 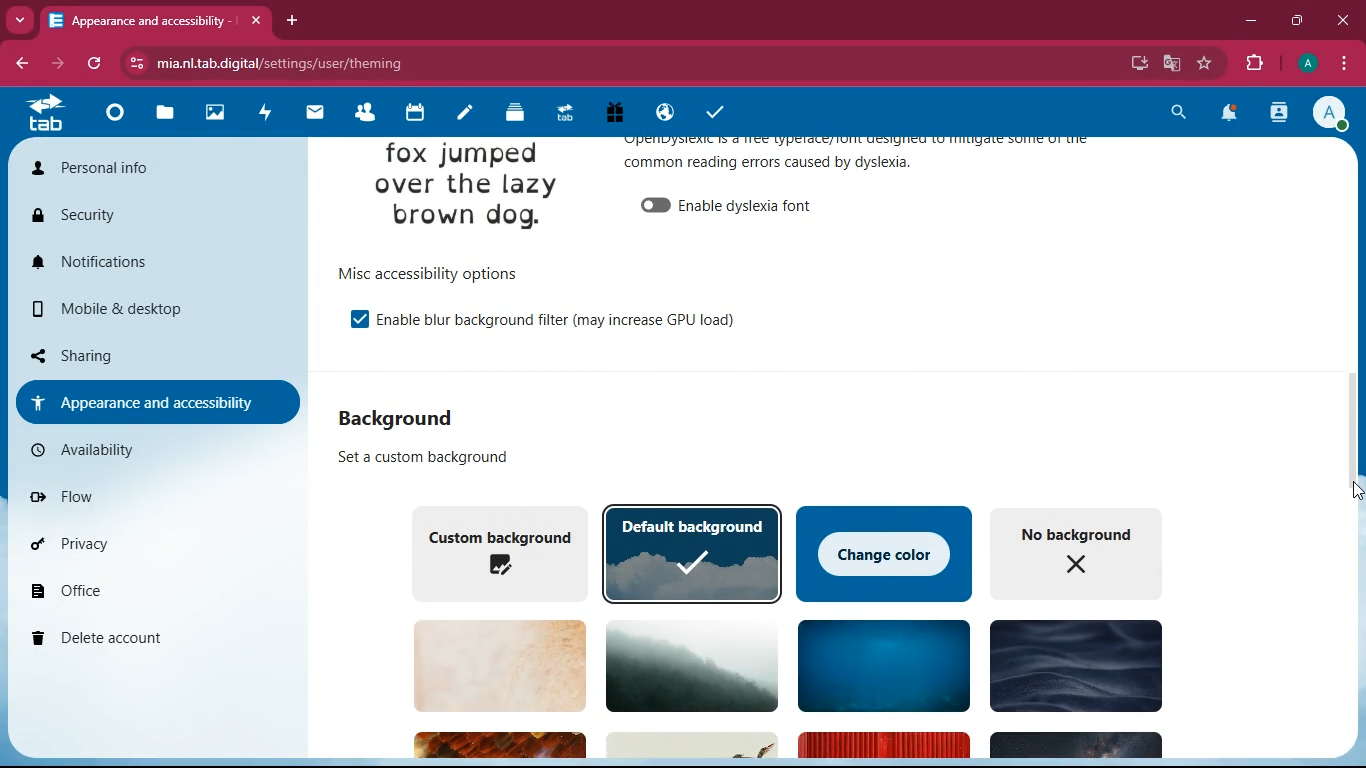 What do you see at coordinates (435, 269) in the screenshot?
I see `options` at bounding box center [435, 269].